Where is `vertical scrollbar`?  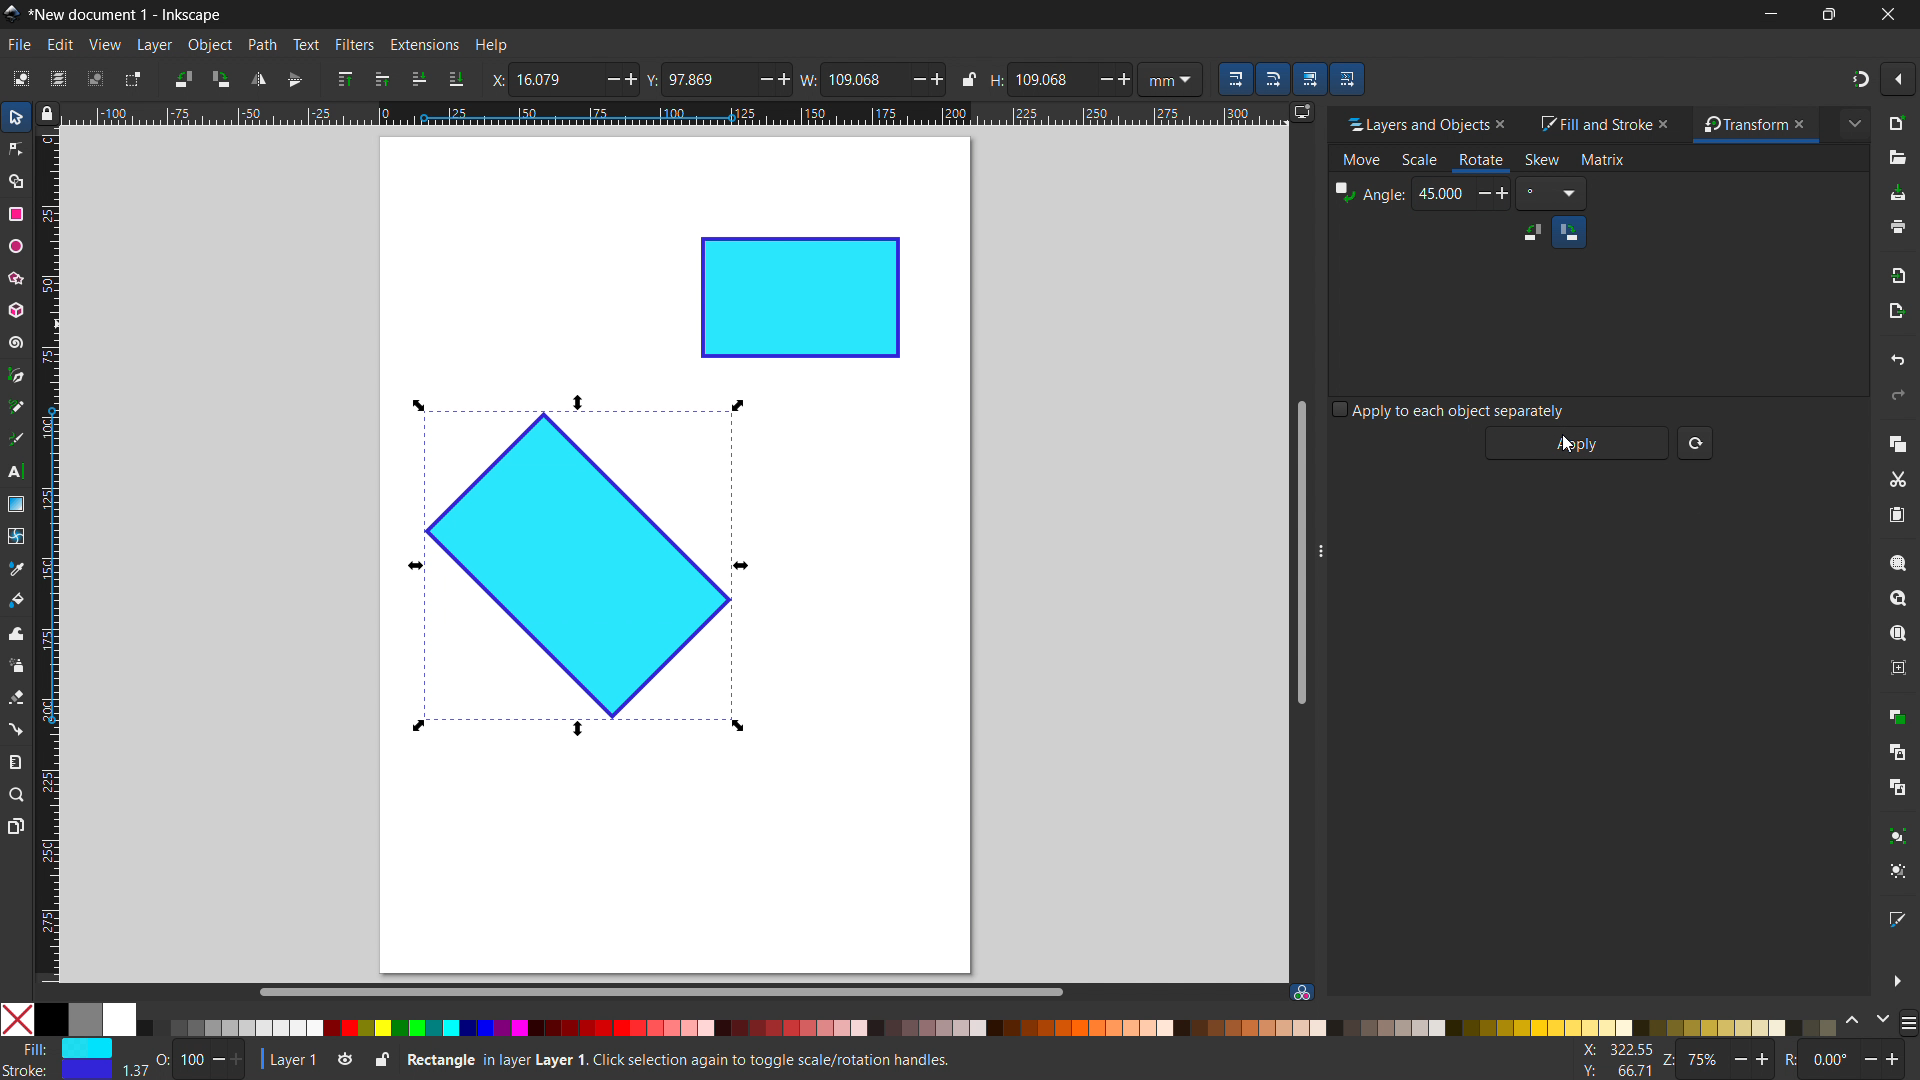
vertical scrollbar is located at coordinates (1299, 550).